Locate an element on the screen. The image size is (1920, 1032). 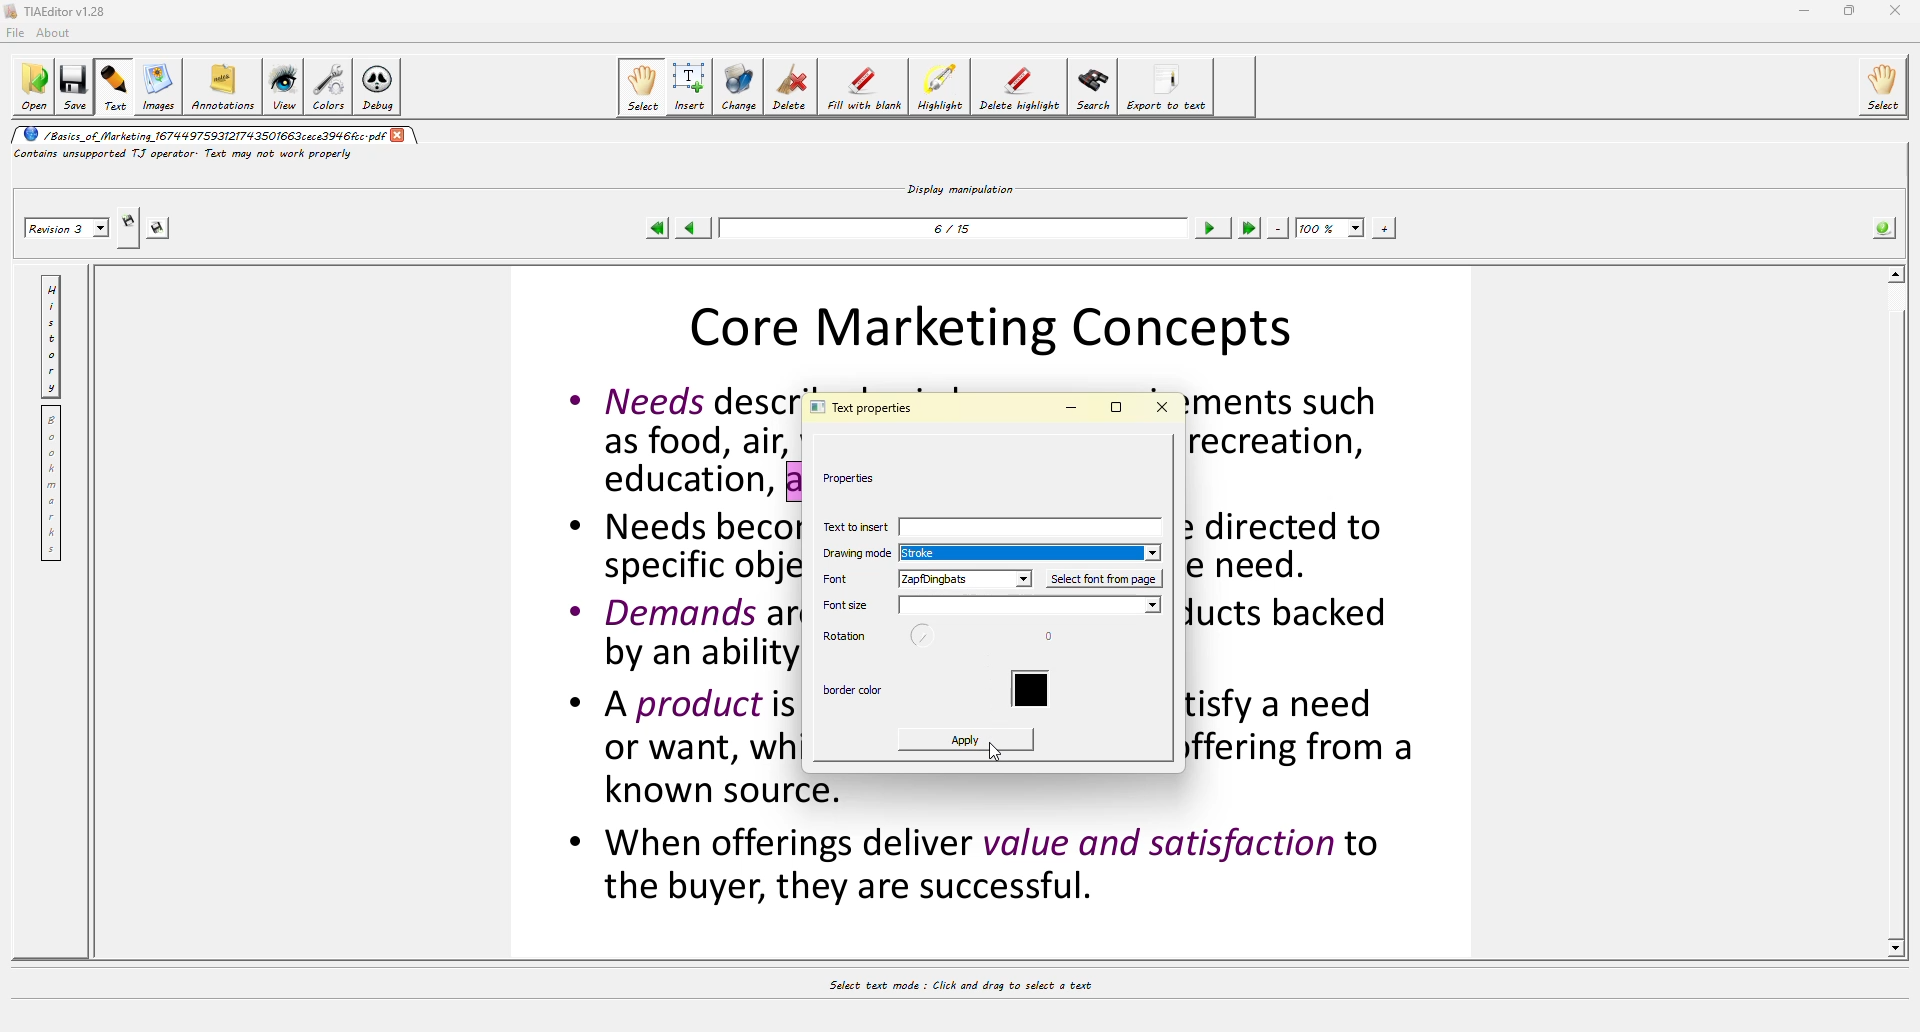
select text mode : Click and drag to select a text is located at coordinates (981, 988).